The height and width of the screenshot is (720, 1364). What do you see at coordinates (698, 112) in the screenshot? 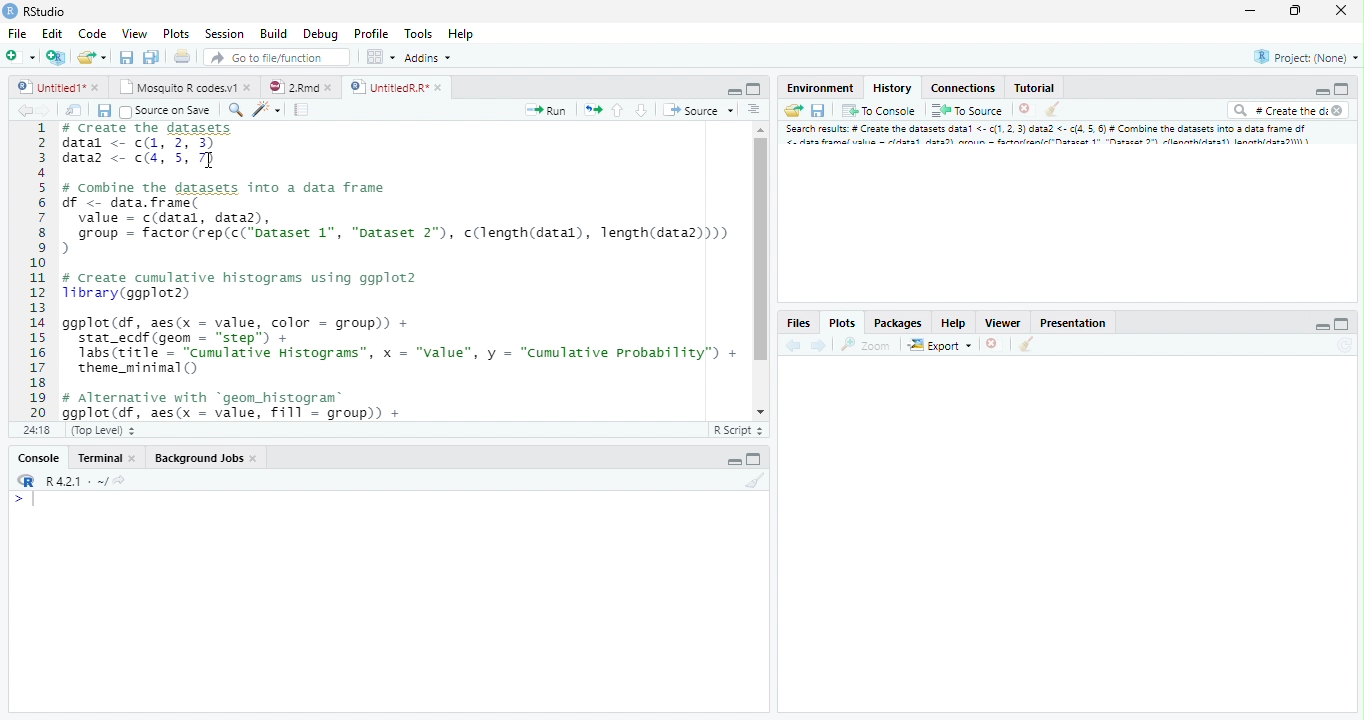
I see `Source` at bounding box center [698, 112].